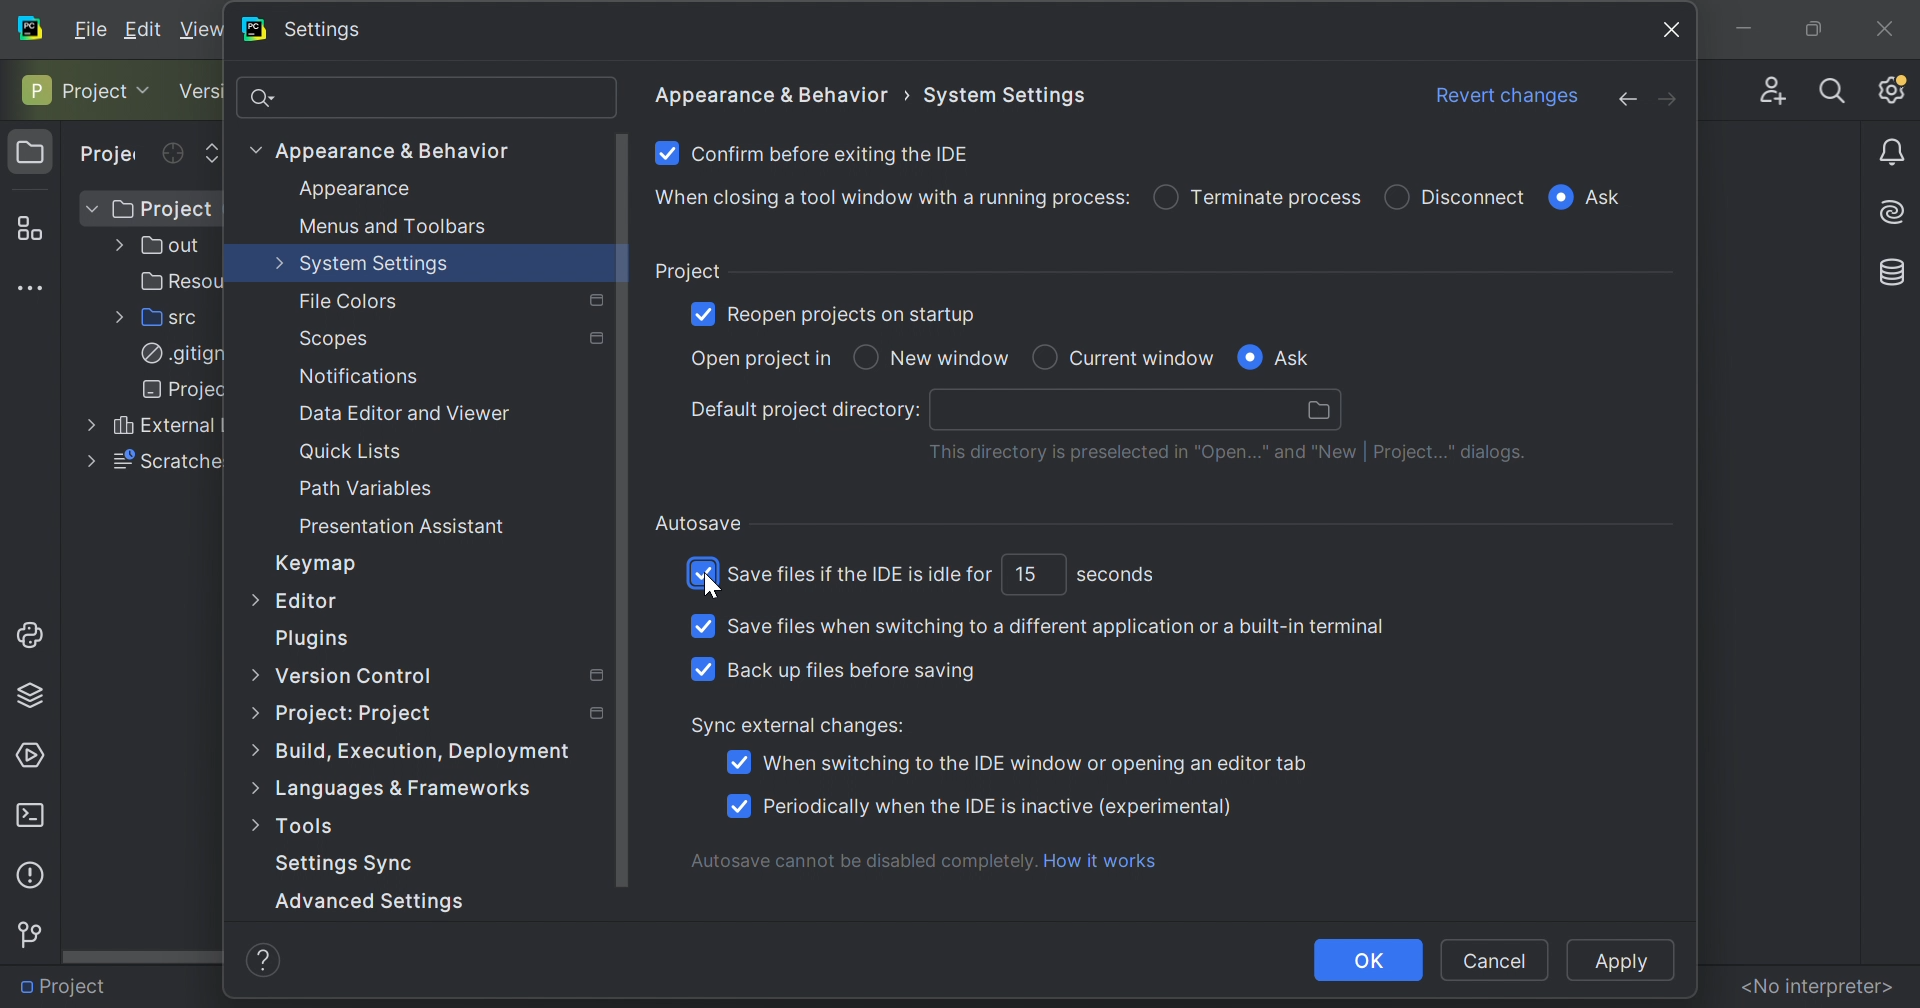 This screenshot has height=1008, width=1920. I want to click on Data editor and viewer, so click(403, 412).